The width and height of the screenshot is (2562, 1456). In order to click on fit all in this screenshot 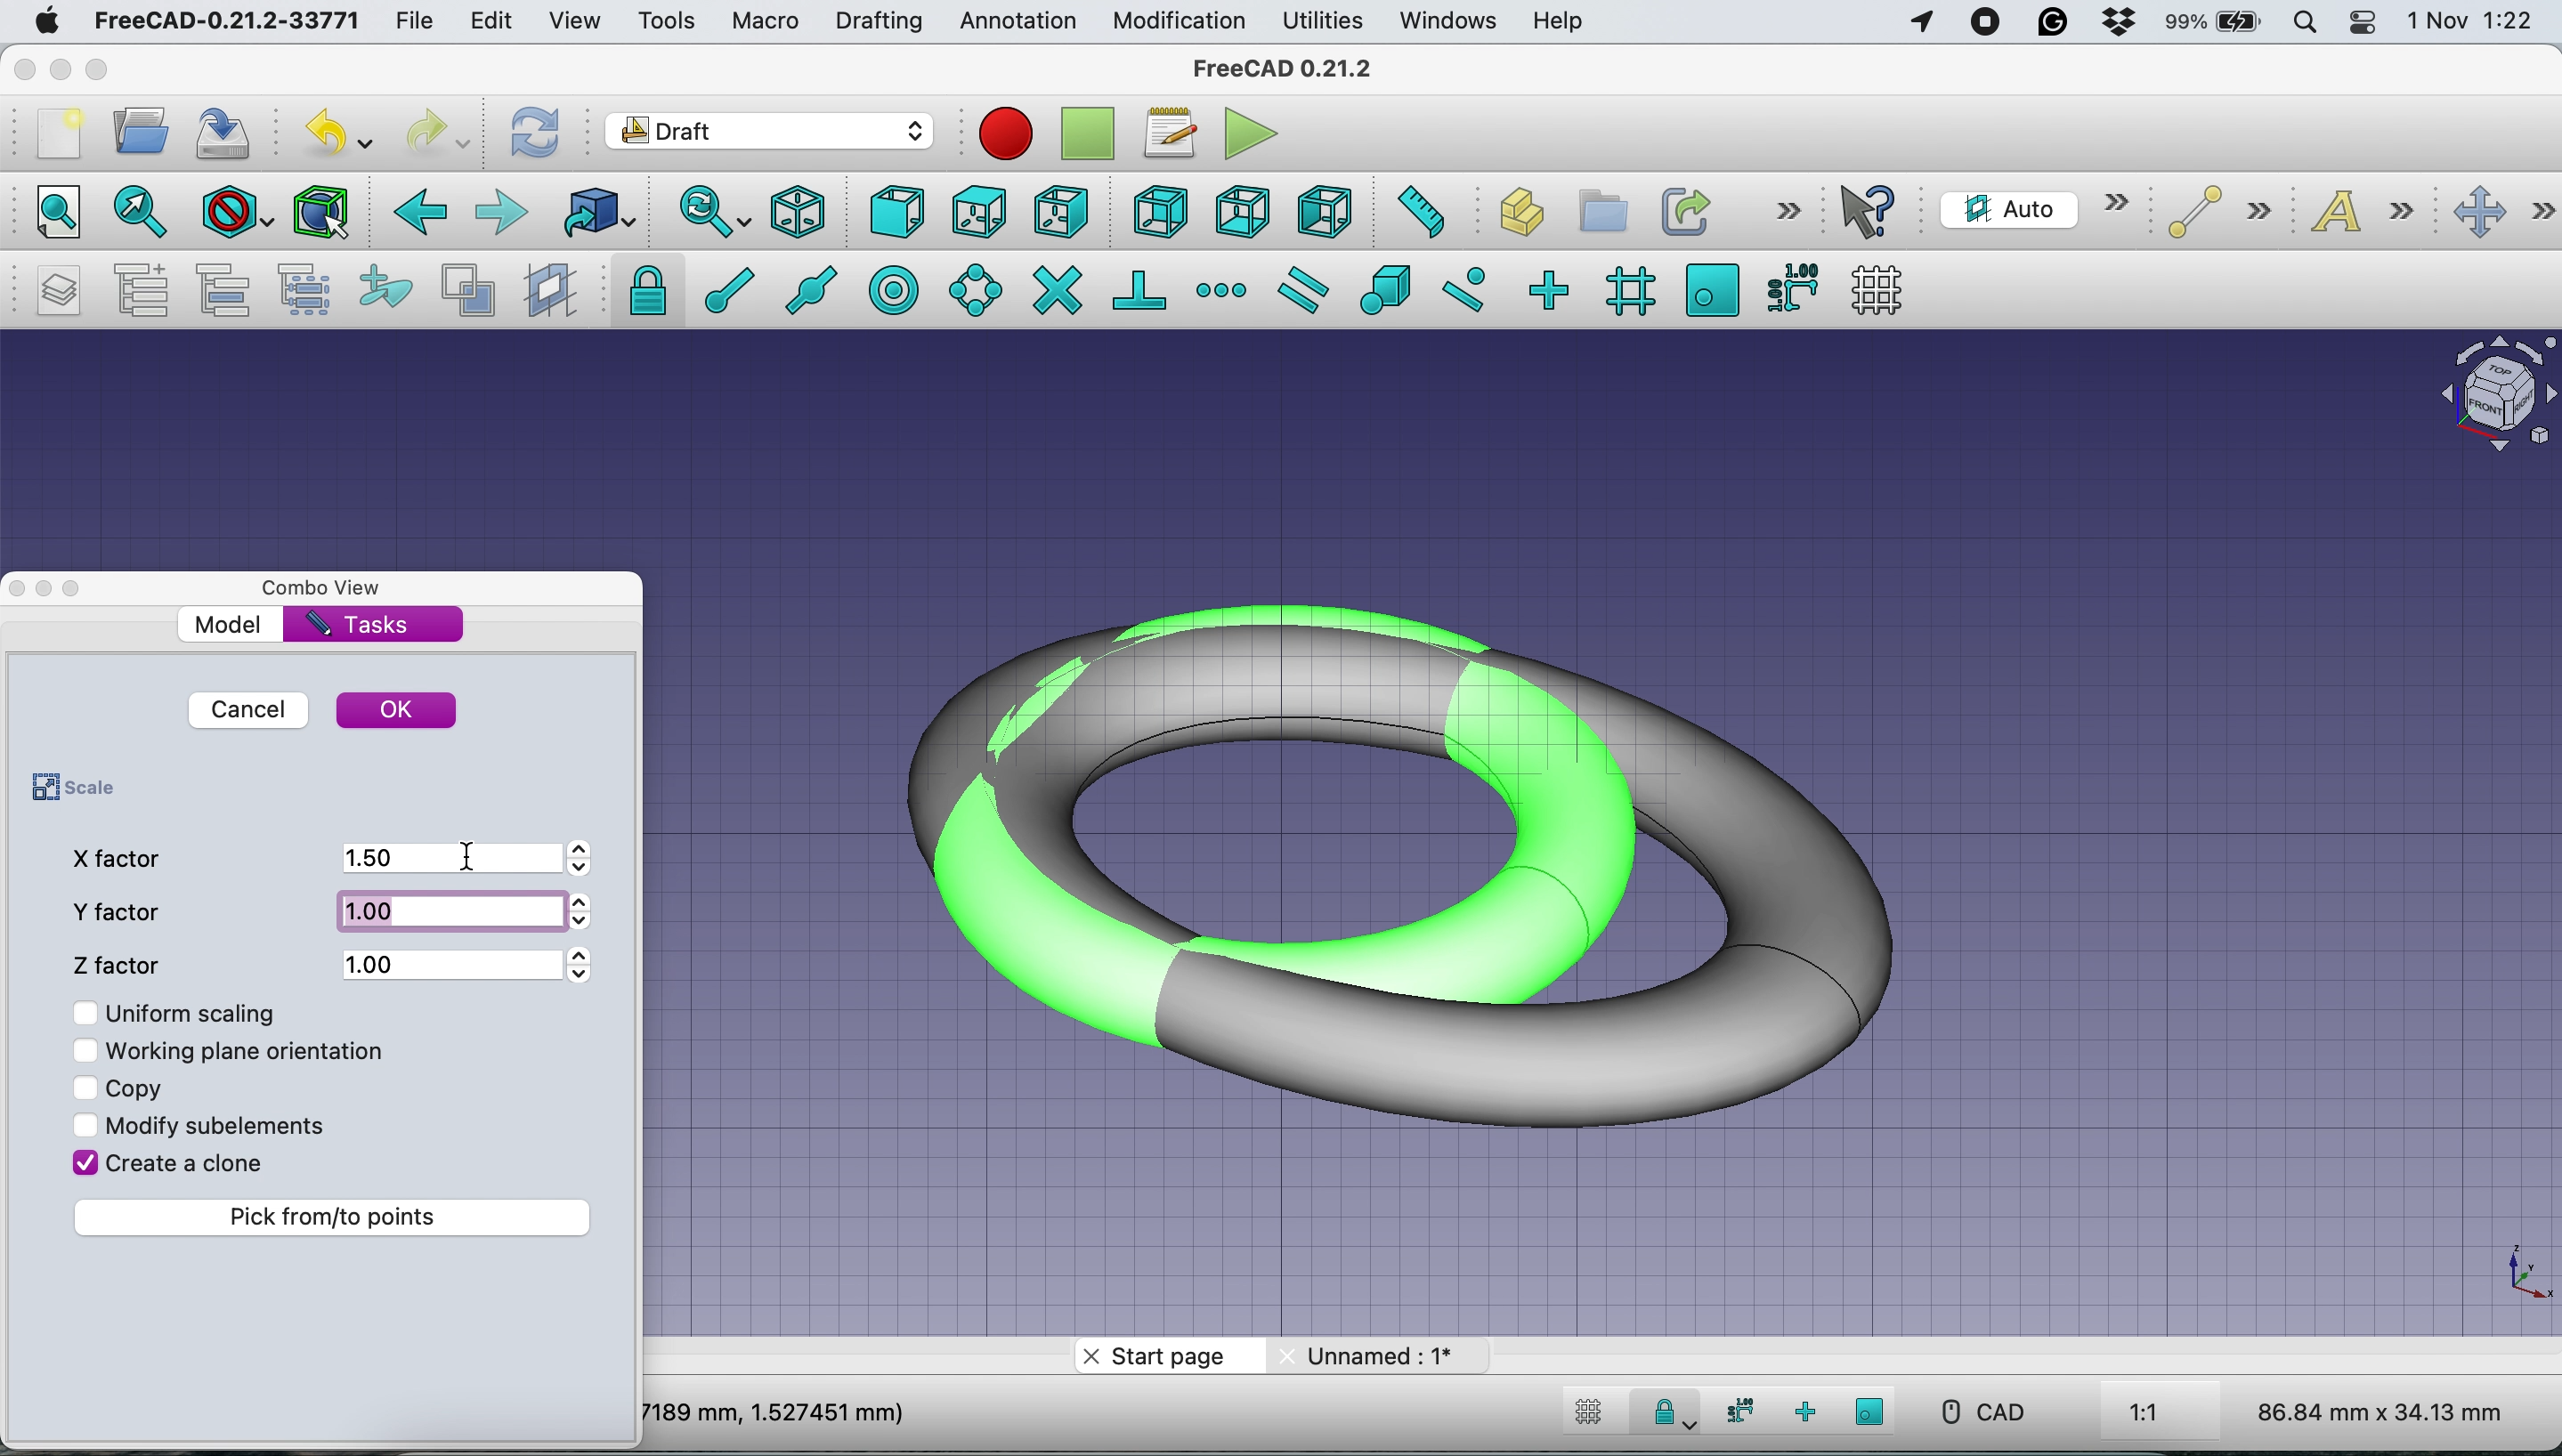, I will do `click(53, 215)`.